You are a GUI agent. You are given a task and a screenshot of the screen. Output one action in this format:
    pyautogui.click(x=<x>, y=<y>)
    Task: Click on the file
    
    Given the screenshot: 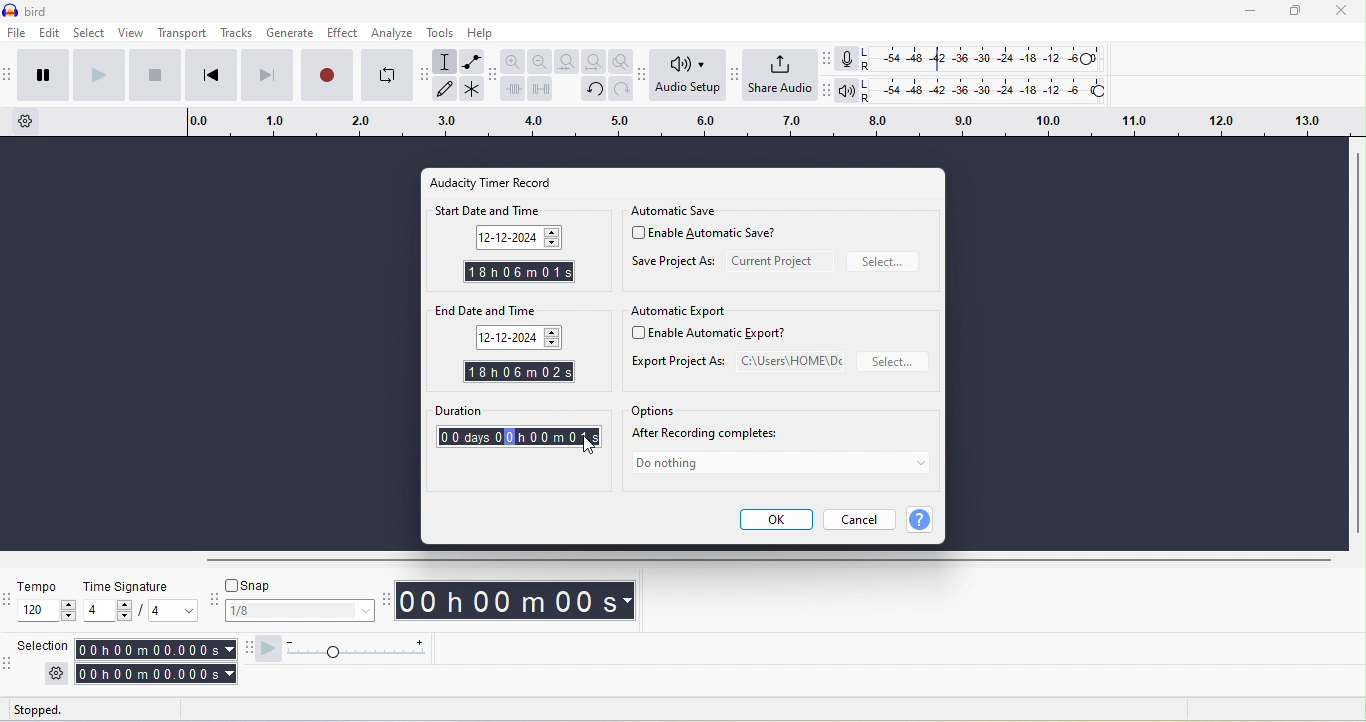 What is the action you would take?
    pyautogui.click(x=15, y=34)
    